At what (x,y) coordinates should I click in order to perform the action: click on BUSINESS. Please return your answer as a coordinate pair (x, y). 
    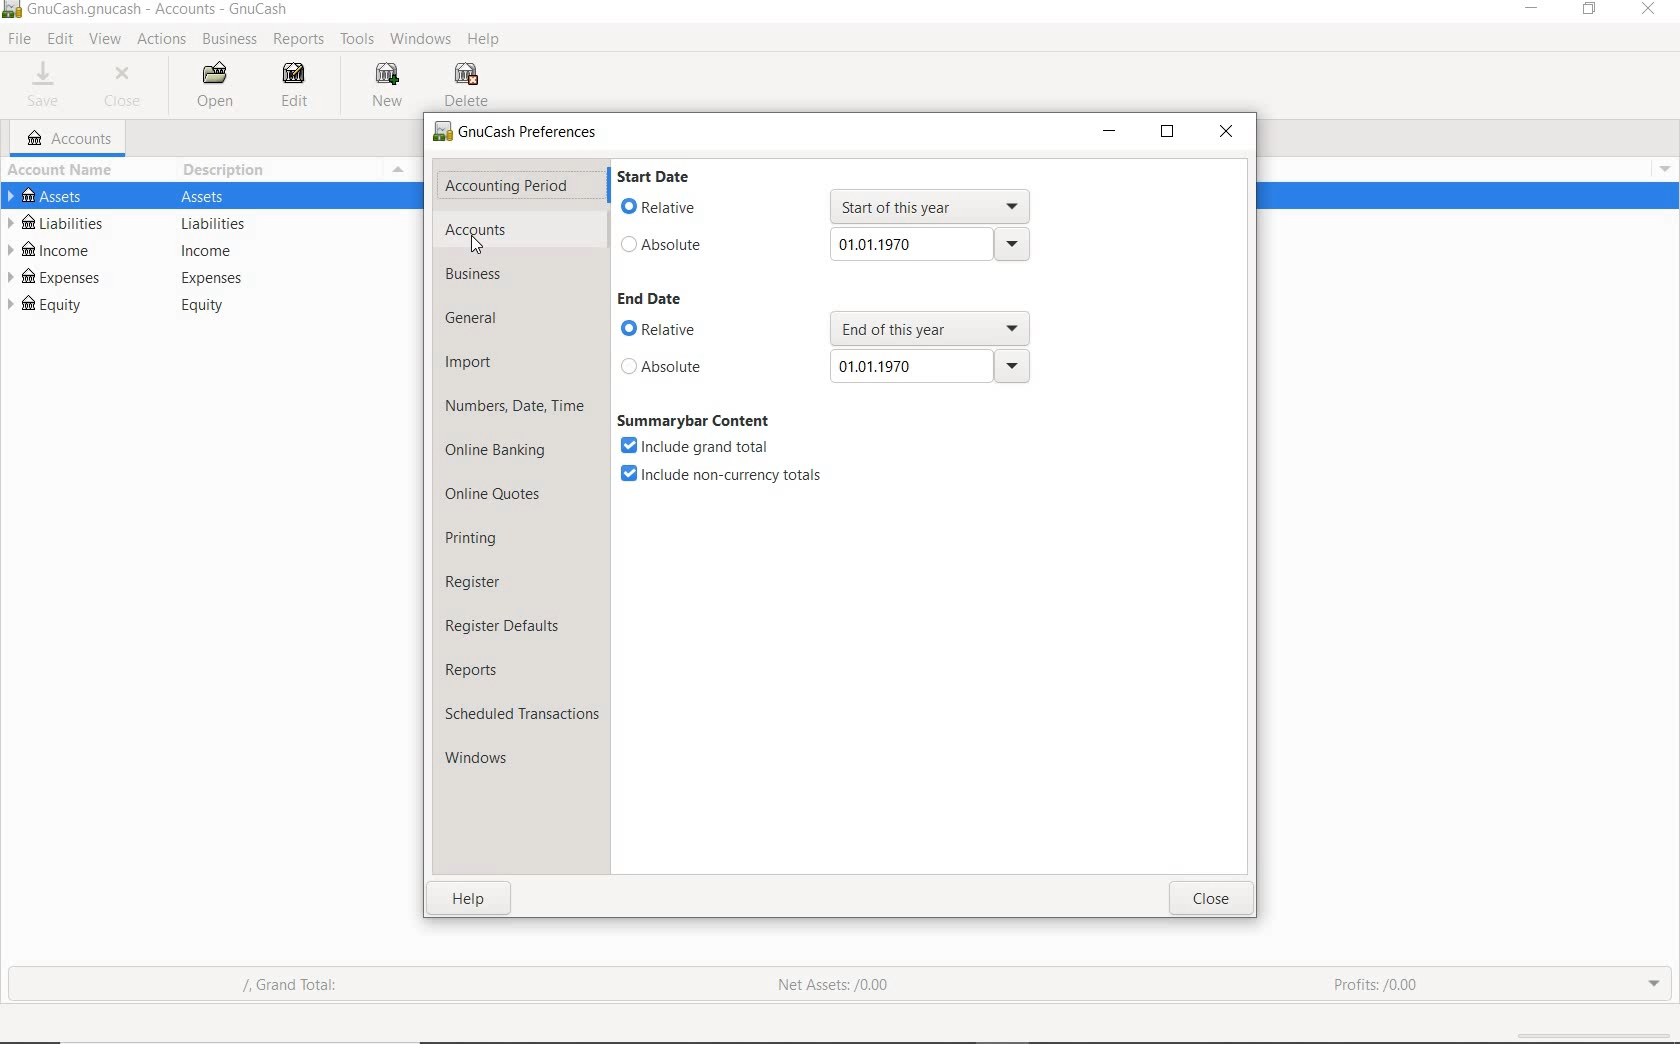
    Looking at the image, I should click on (231, 40).